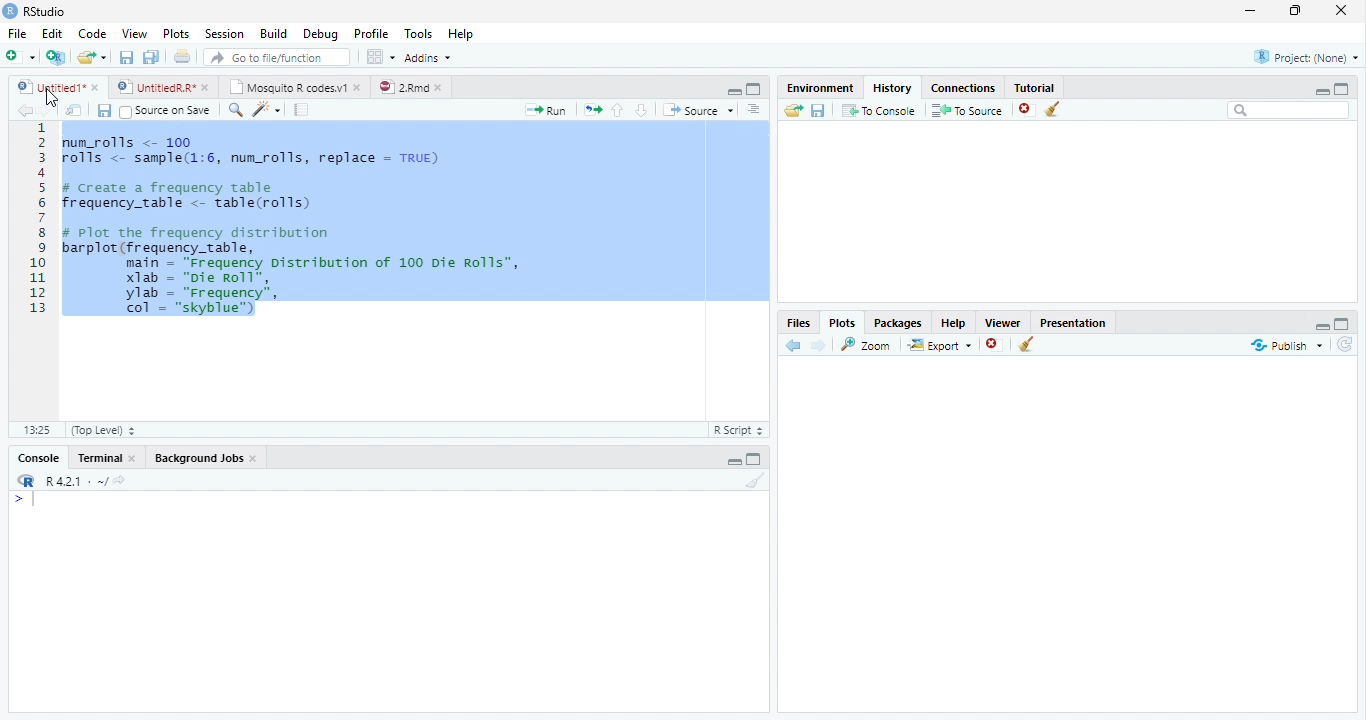 This screenshot has height=720, width=1366. What do you see at coordinates (755, 459) in the screenshot?
I see `Expand Height` at bounding box center [755, 459].